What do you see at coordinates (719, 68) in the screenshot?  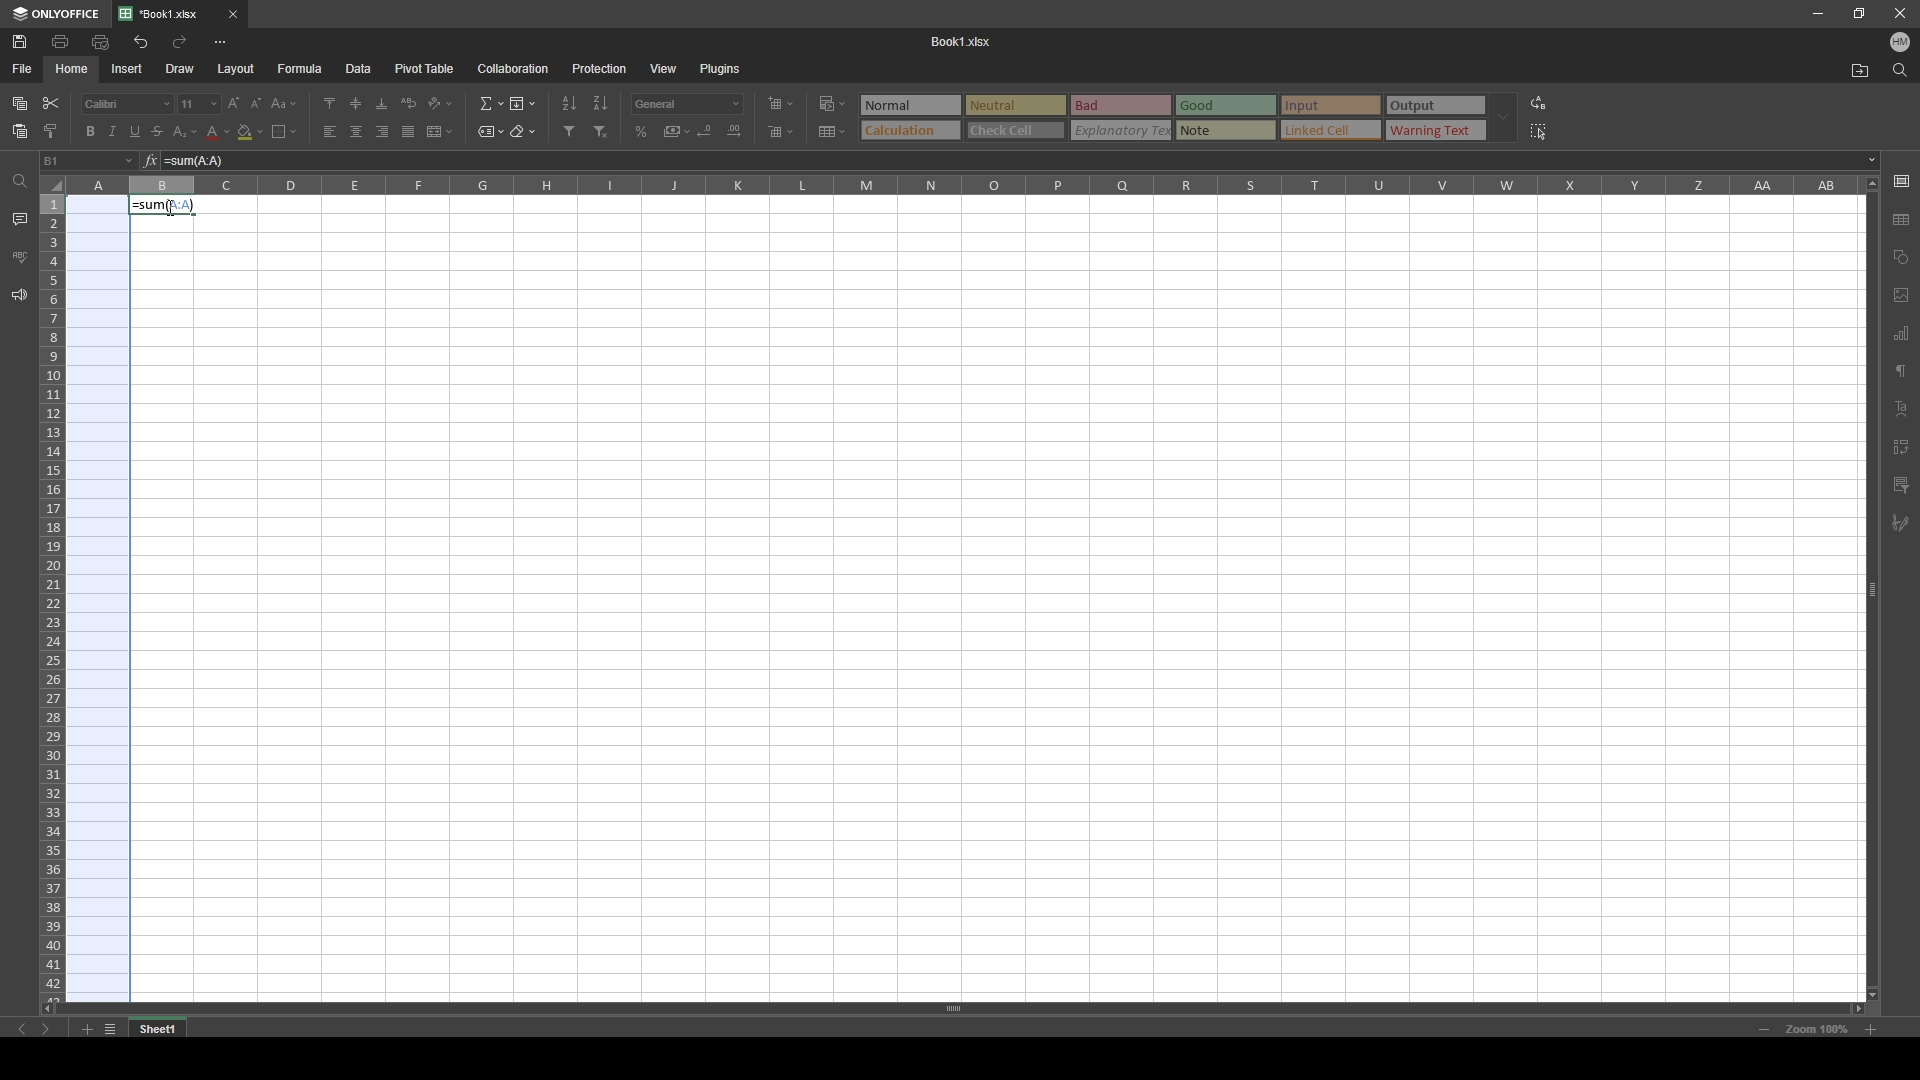 I see `plugins` at bounding box center [719, 68].